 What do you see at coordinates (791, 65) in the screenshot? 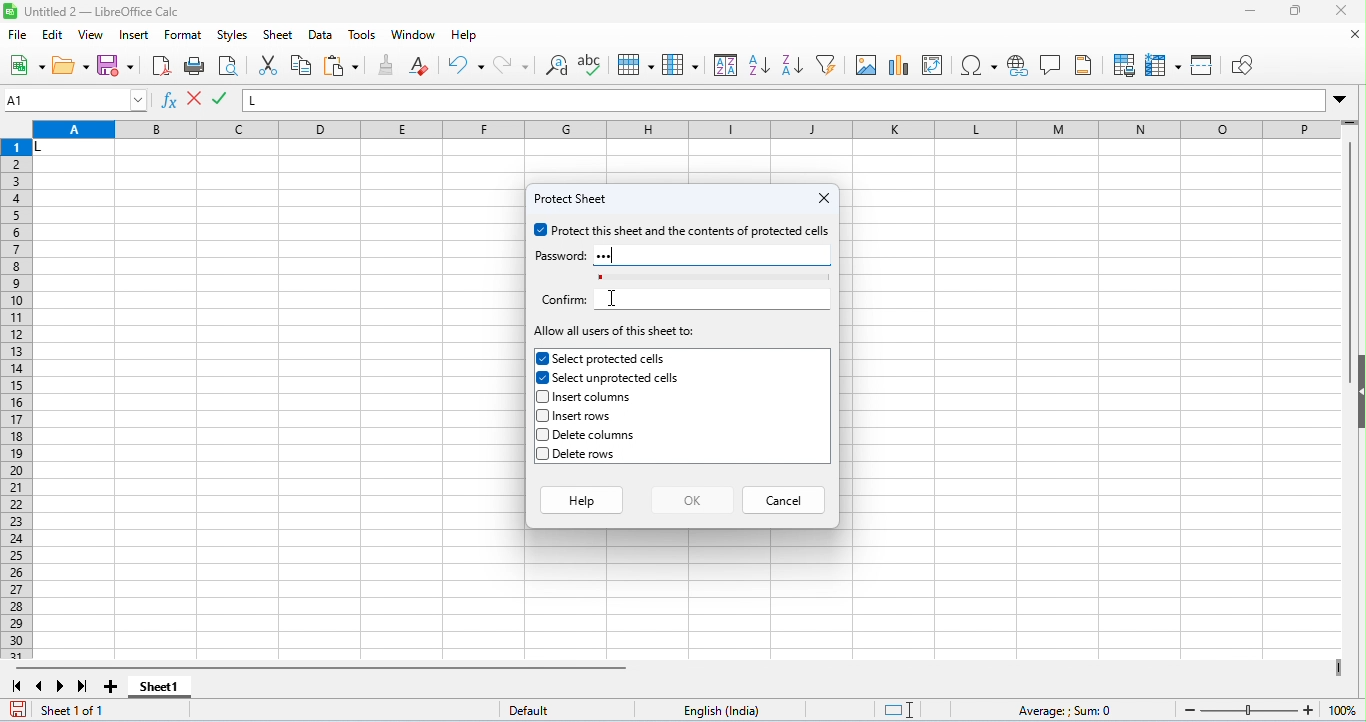
I see `sort descending` at bounding box center [791, 65].